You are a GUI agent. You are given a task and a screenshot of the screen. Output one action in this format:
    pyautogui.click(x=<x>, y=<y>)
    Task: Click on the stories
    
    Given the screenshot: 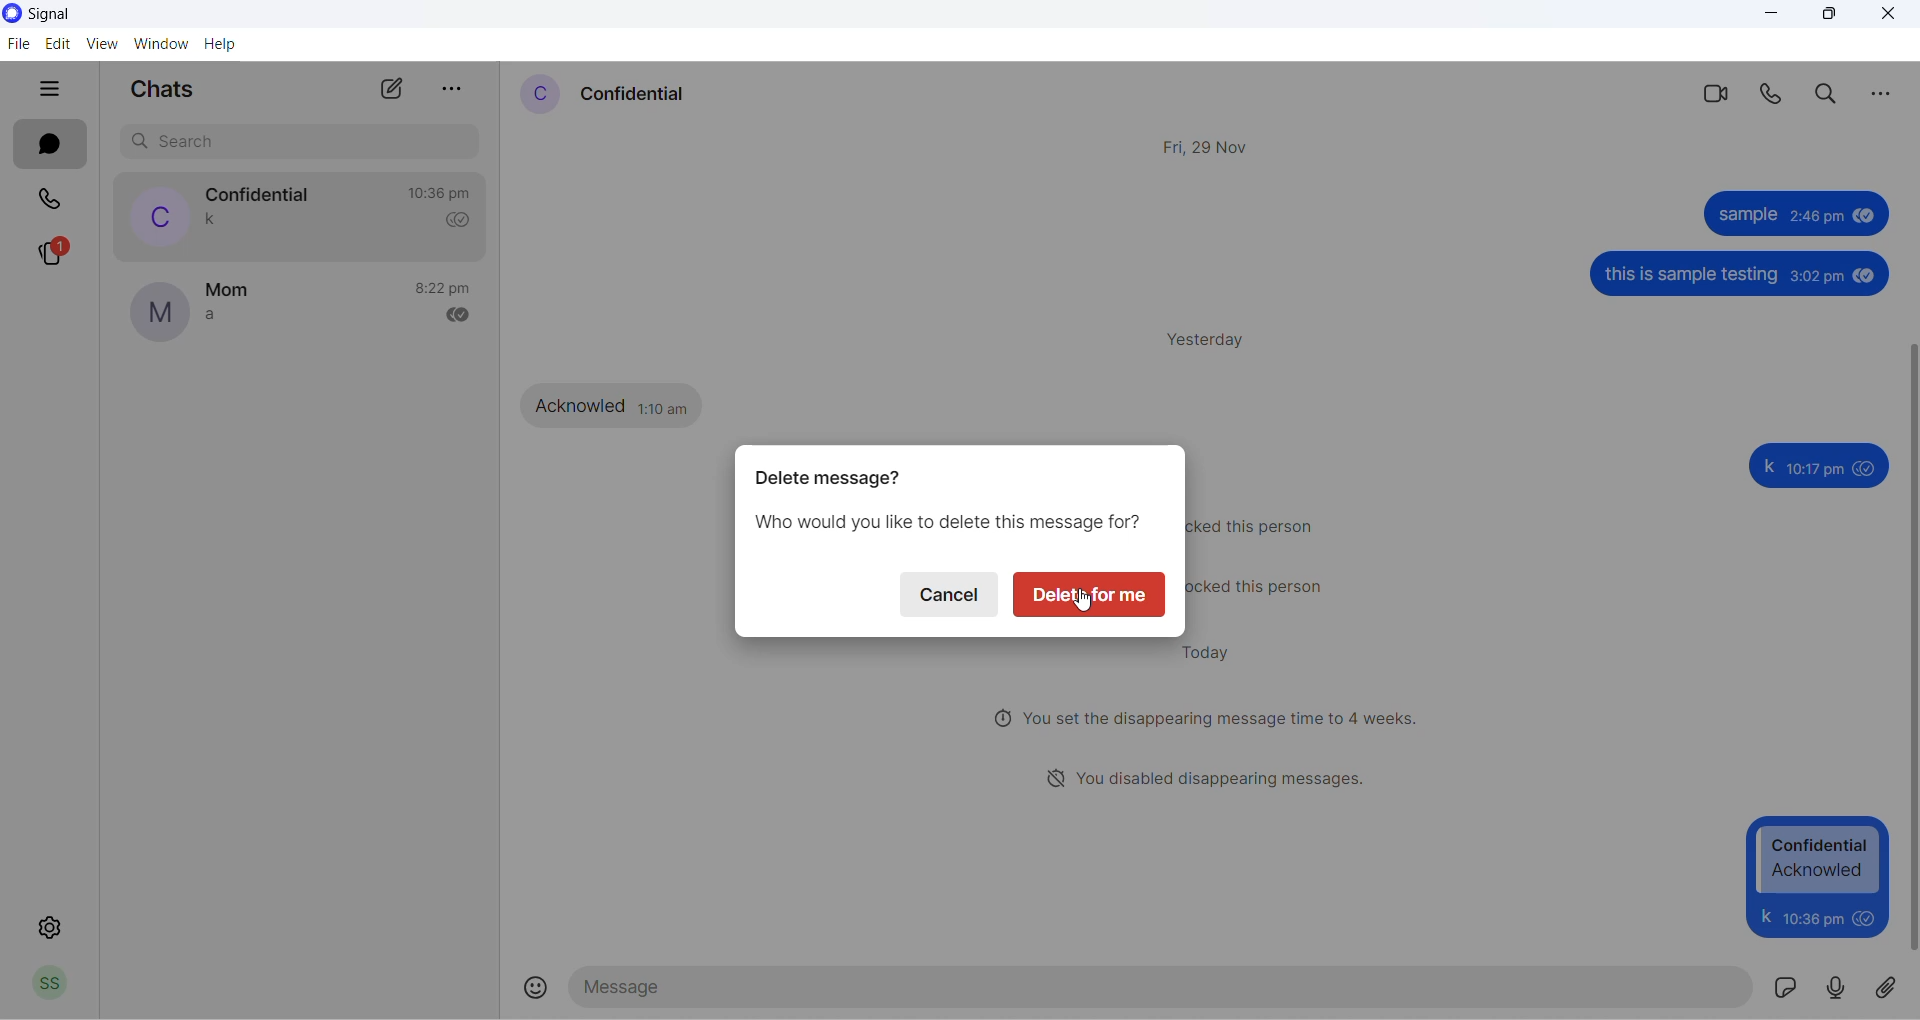 What is the action you would take?
    pyautogui.click(x=51, y=251)
    